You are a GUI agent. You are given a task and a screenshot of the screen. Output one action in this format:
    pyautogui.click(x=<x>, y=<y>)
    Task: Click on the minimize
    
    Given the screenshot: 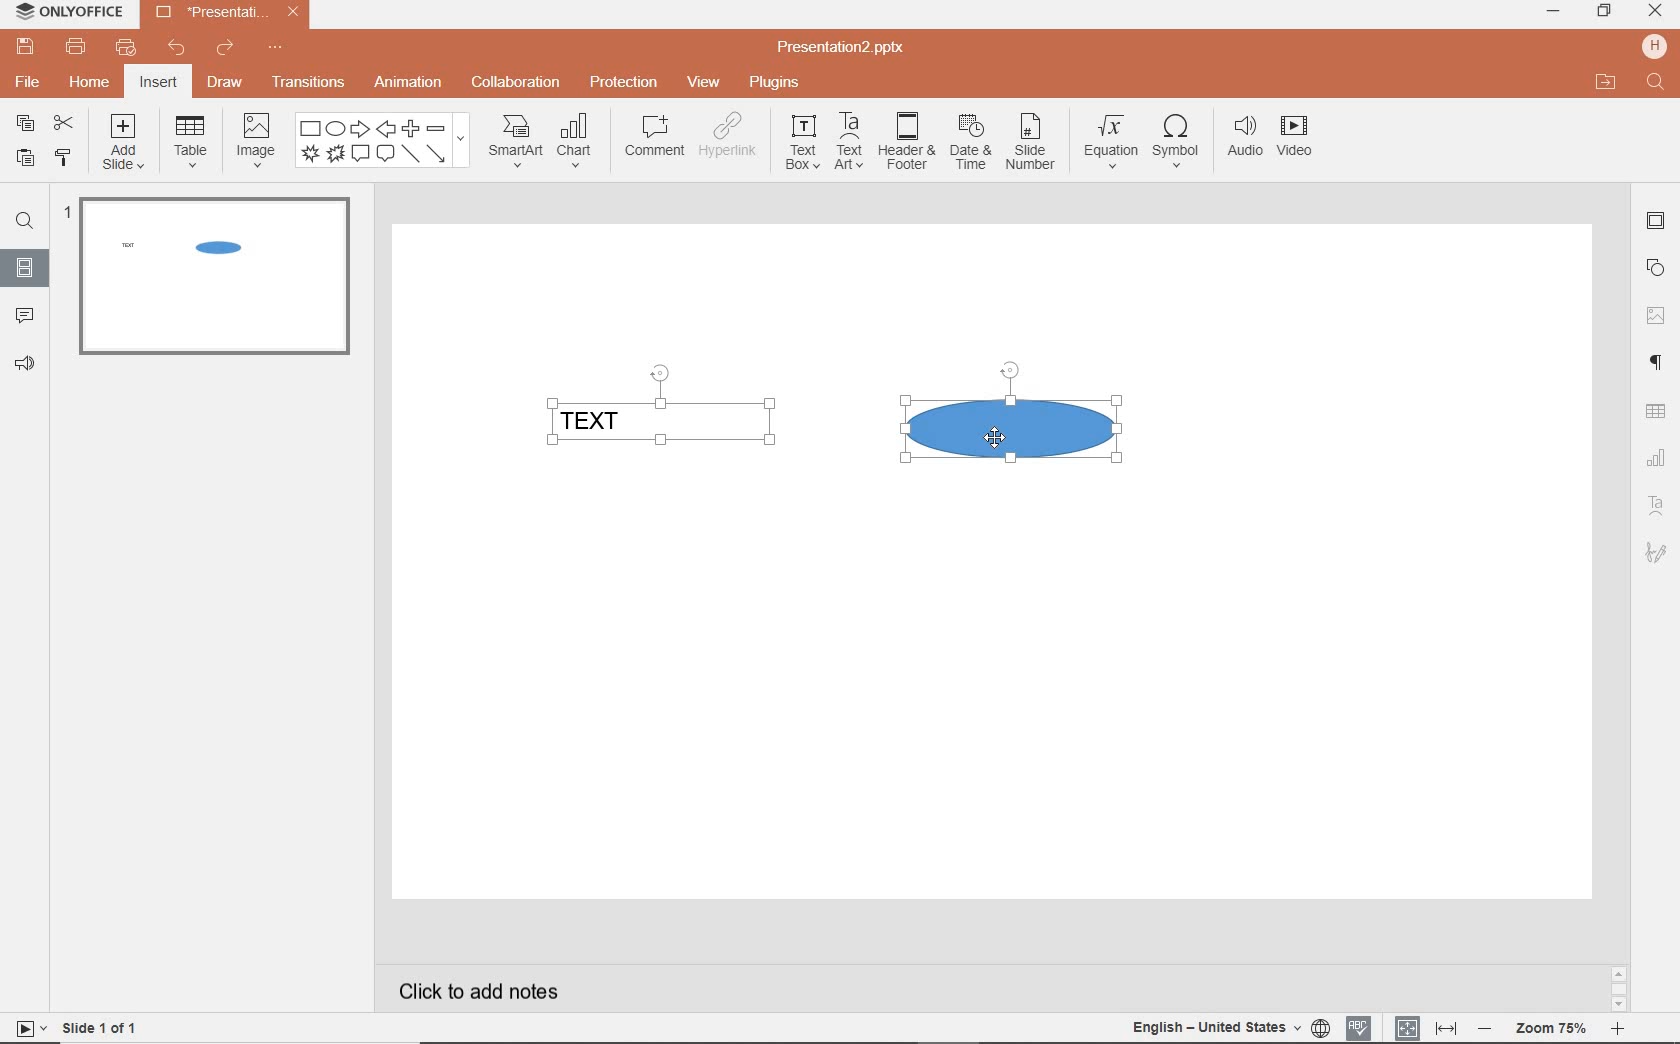 What is the action you would take?
    pyautogui.click(x=1552, y=12)
    